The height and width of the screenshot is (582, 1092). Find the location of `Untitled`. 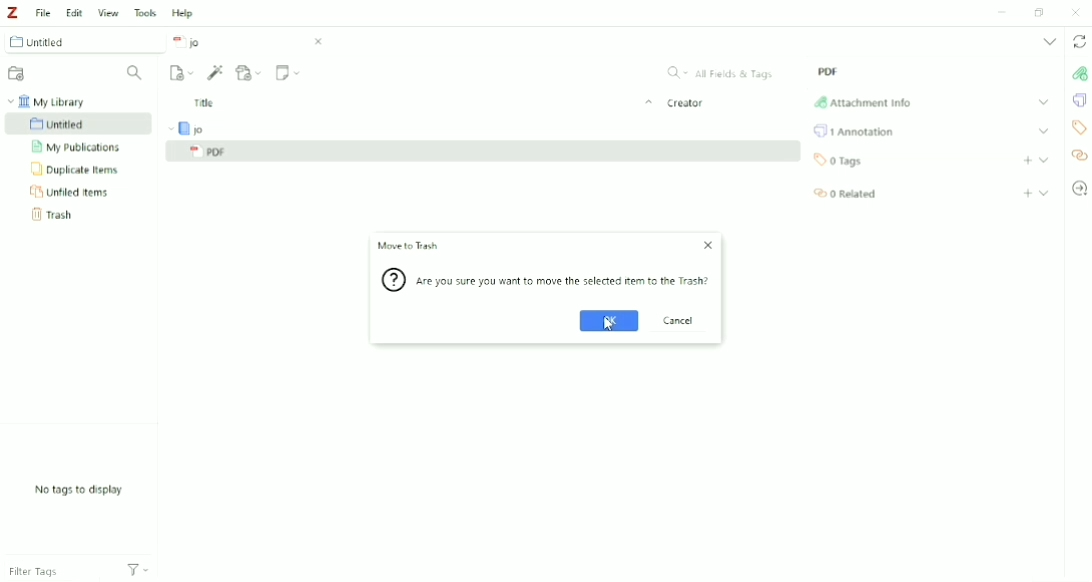

Untitled is located at coordinates (77, 123).